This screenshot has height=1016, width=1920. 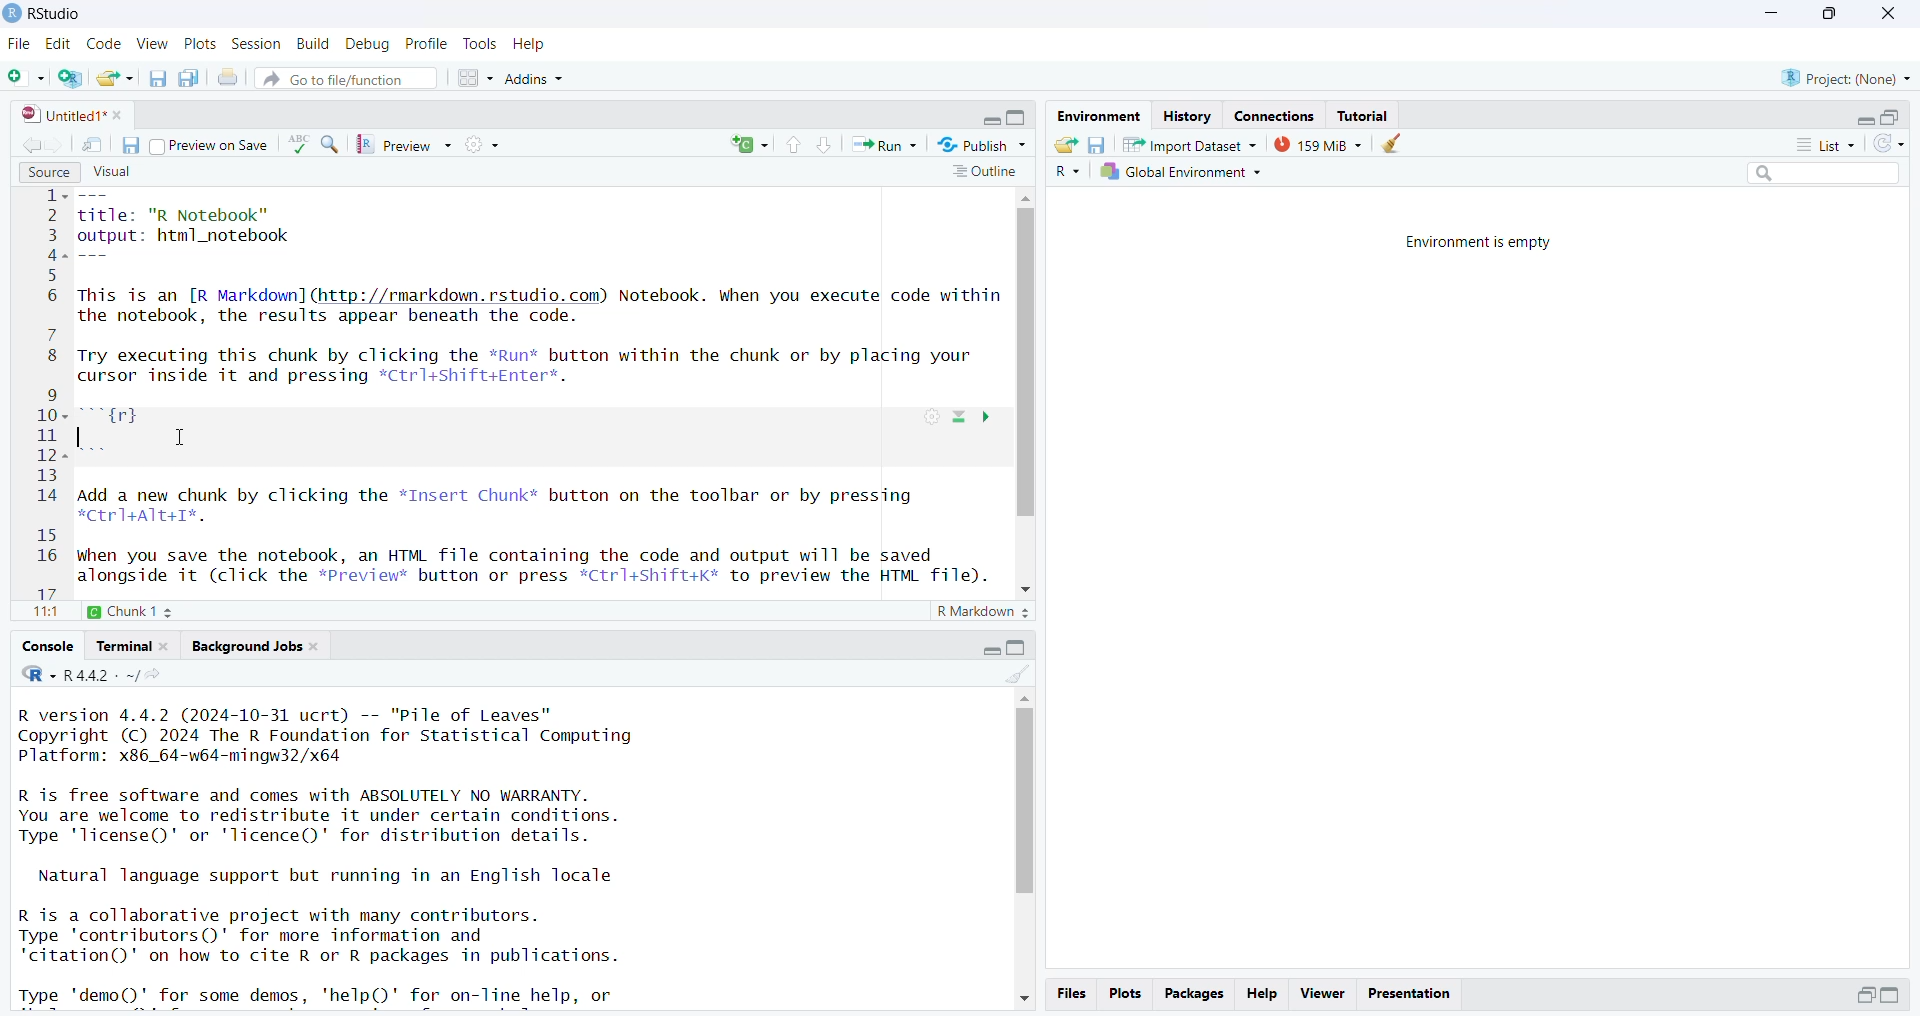 I want to click on history, so click(x=1186, y=117).